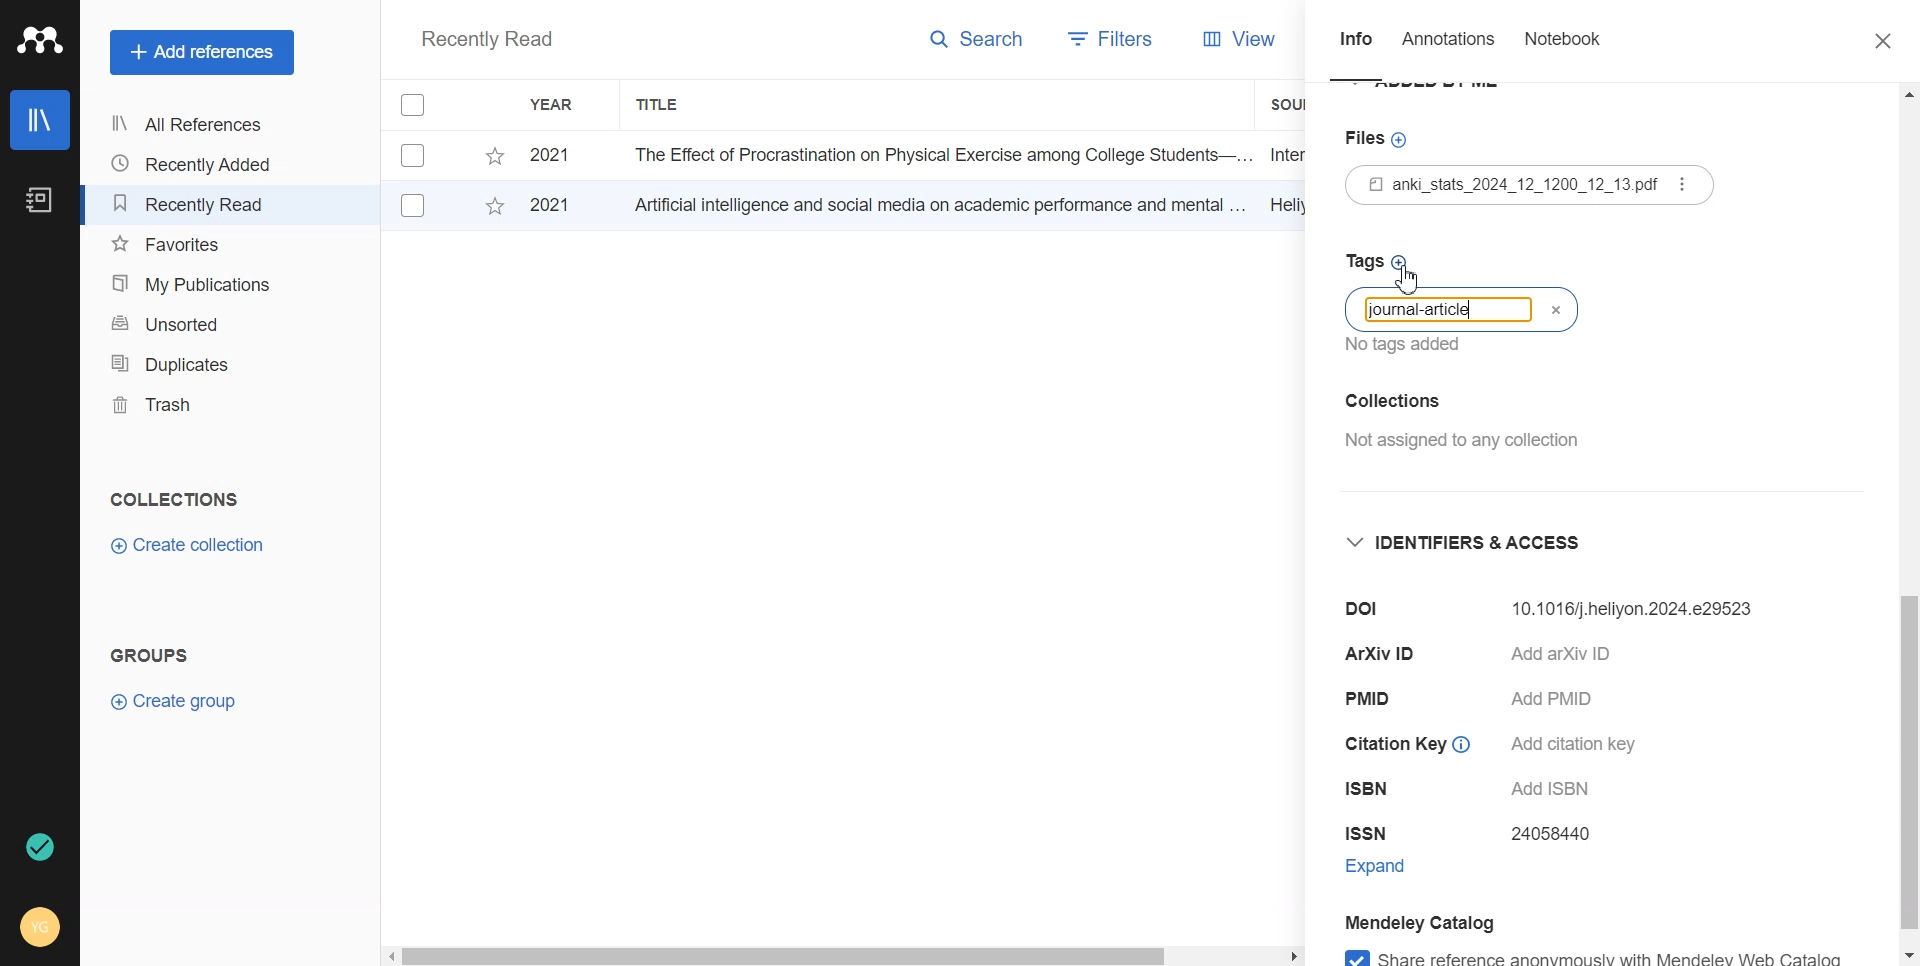  What do you see at coordinates (659, 105) in the screenshot?
I see `Title` at bounding box center [659, 105].